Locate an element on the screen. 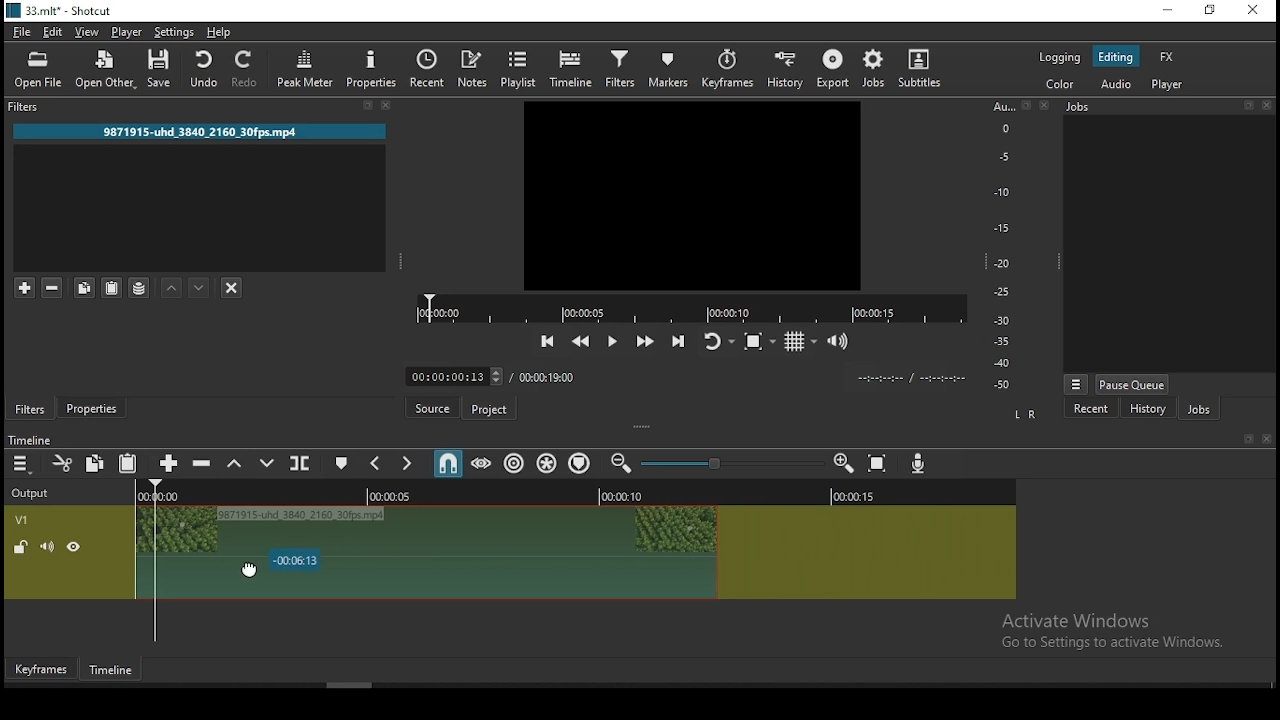 This screenshot has width=1280, height=720. (un)locked is located at coordinates (22, 548).